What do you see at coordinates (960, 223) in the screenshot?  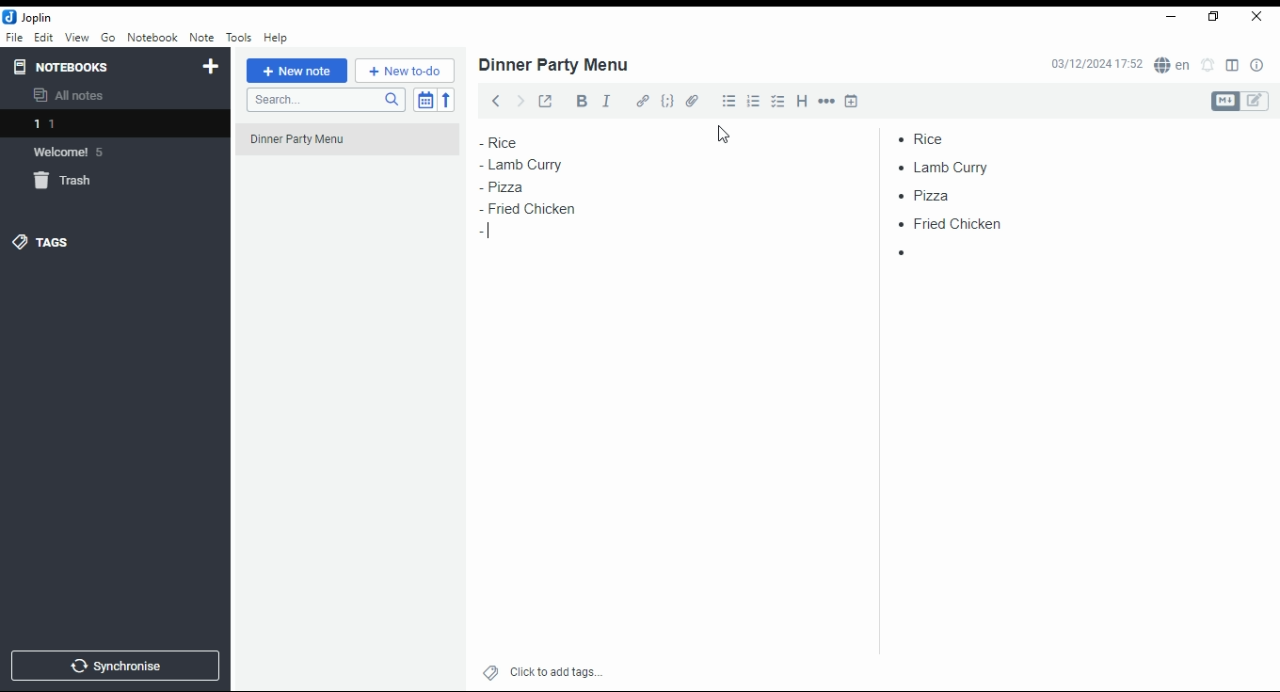 I see `fried chicken` at bounding box center [960, 223].